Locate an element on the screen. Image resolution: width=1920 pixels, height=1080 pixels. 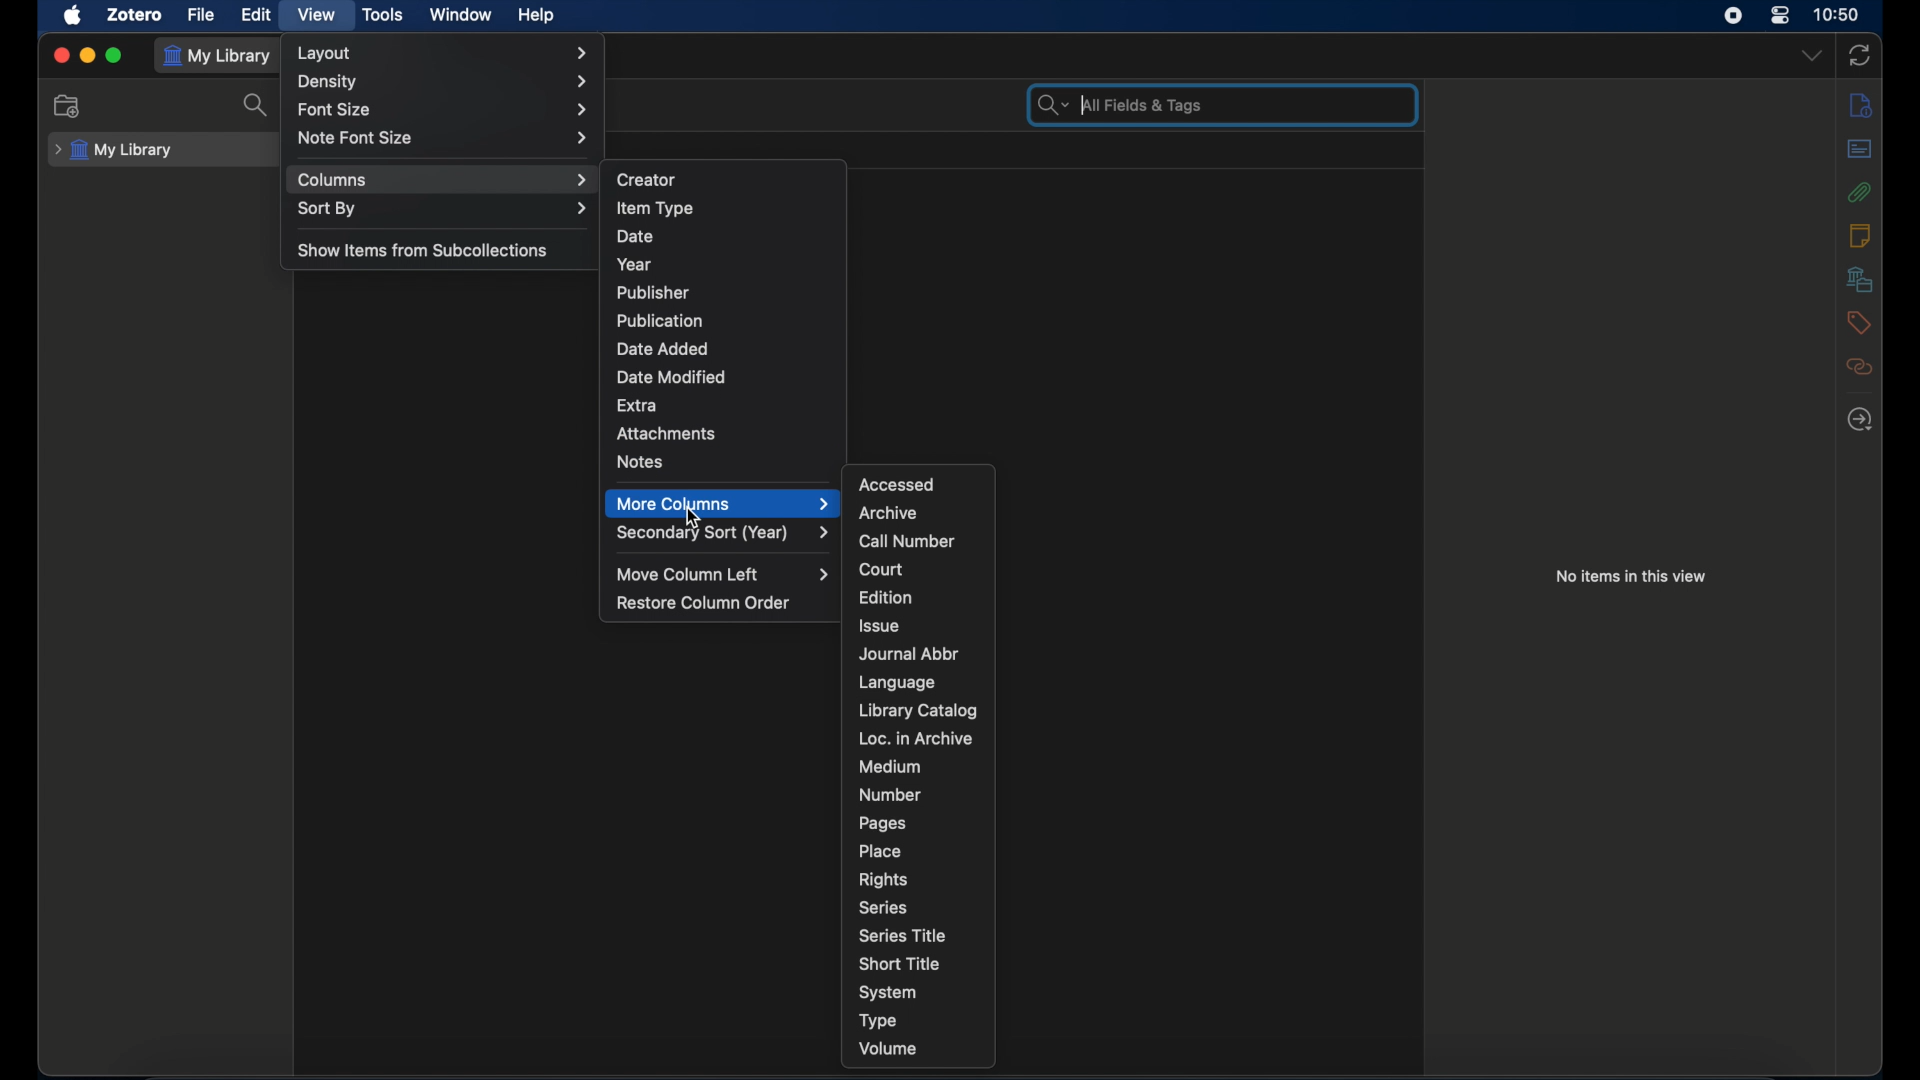
apple is located at coordinates (73, 15).